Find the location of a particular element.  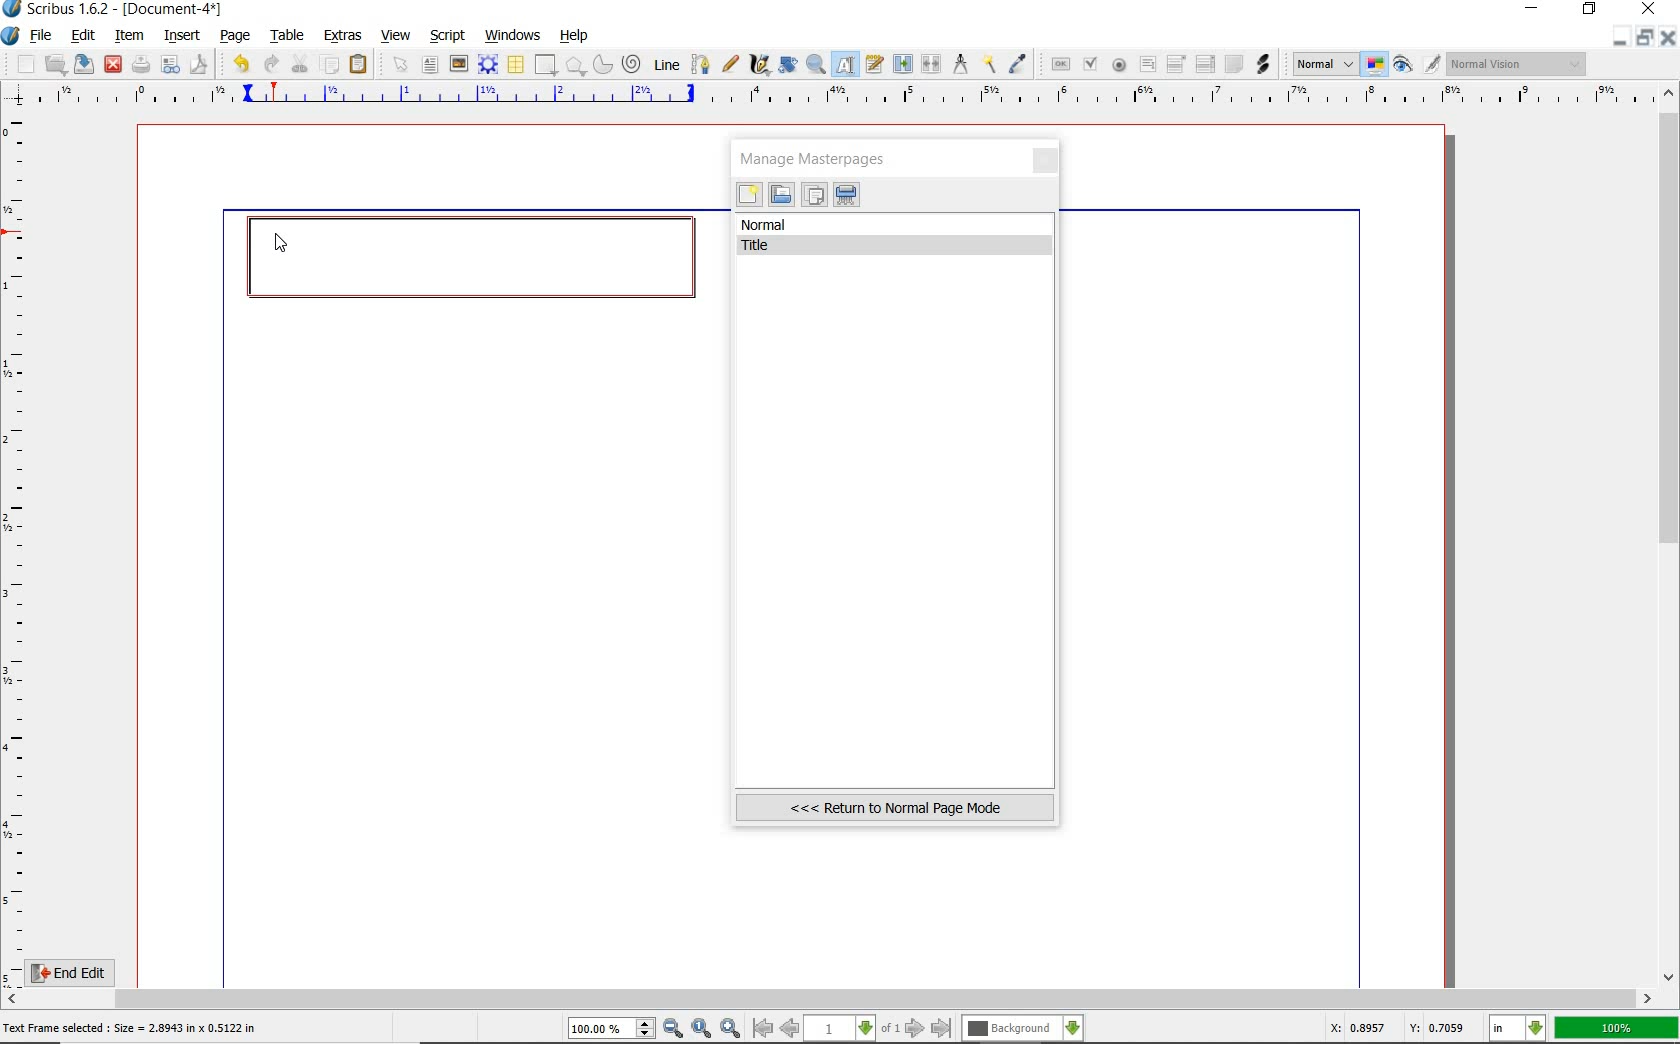

edit text with story editor is located at coordinates (876, 66).